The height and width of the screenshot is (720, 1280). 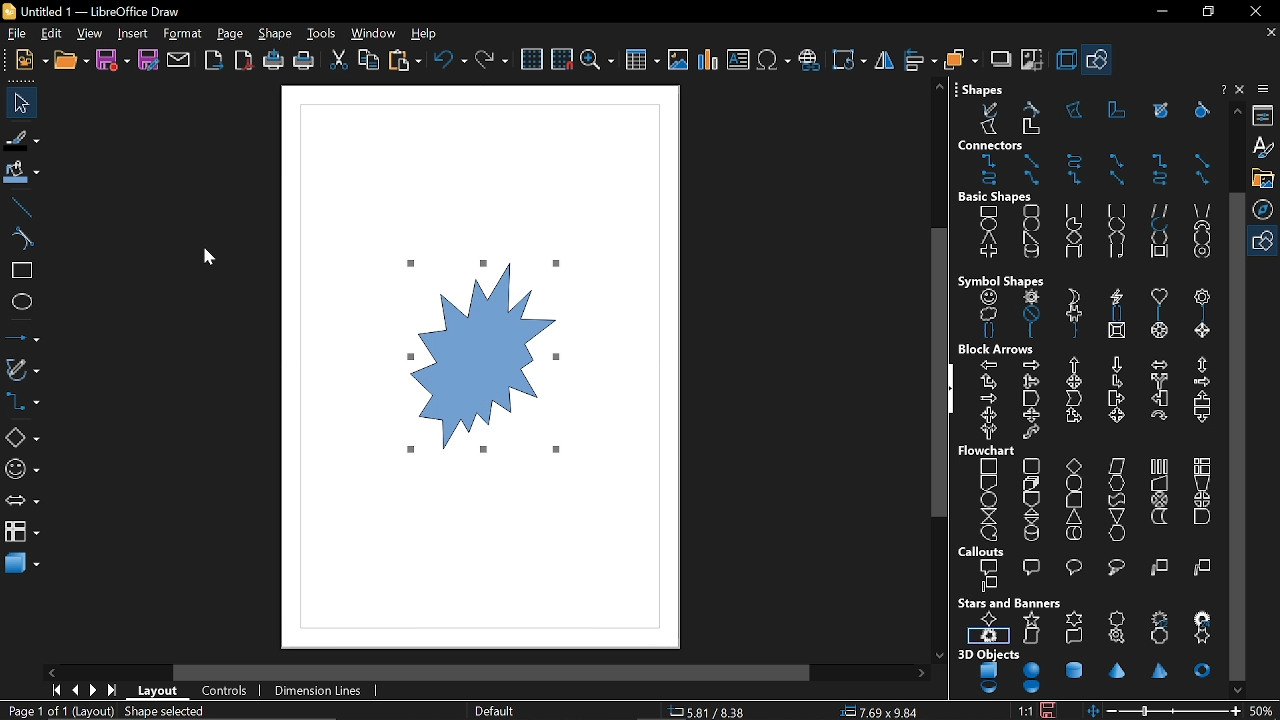 What do you see at coordinates (1086, 226) in the screenshot?
I see `Basic shapes` at bounding box center [1086, 226].